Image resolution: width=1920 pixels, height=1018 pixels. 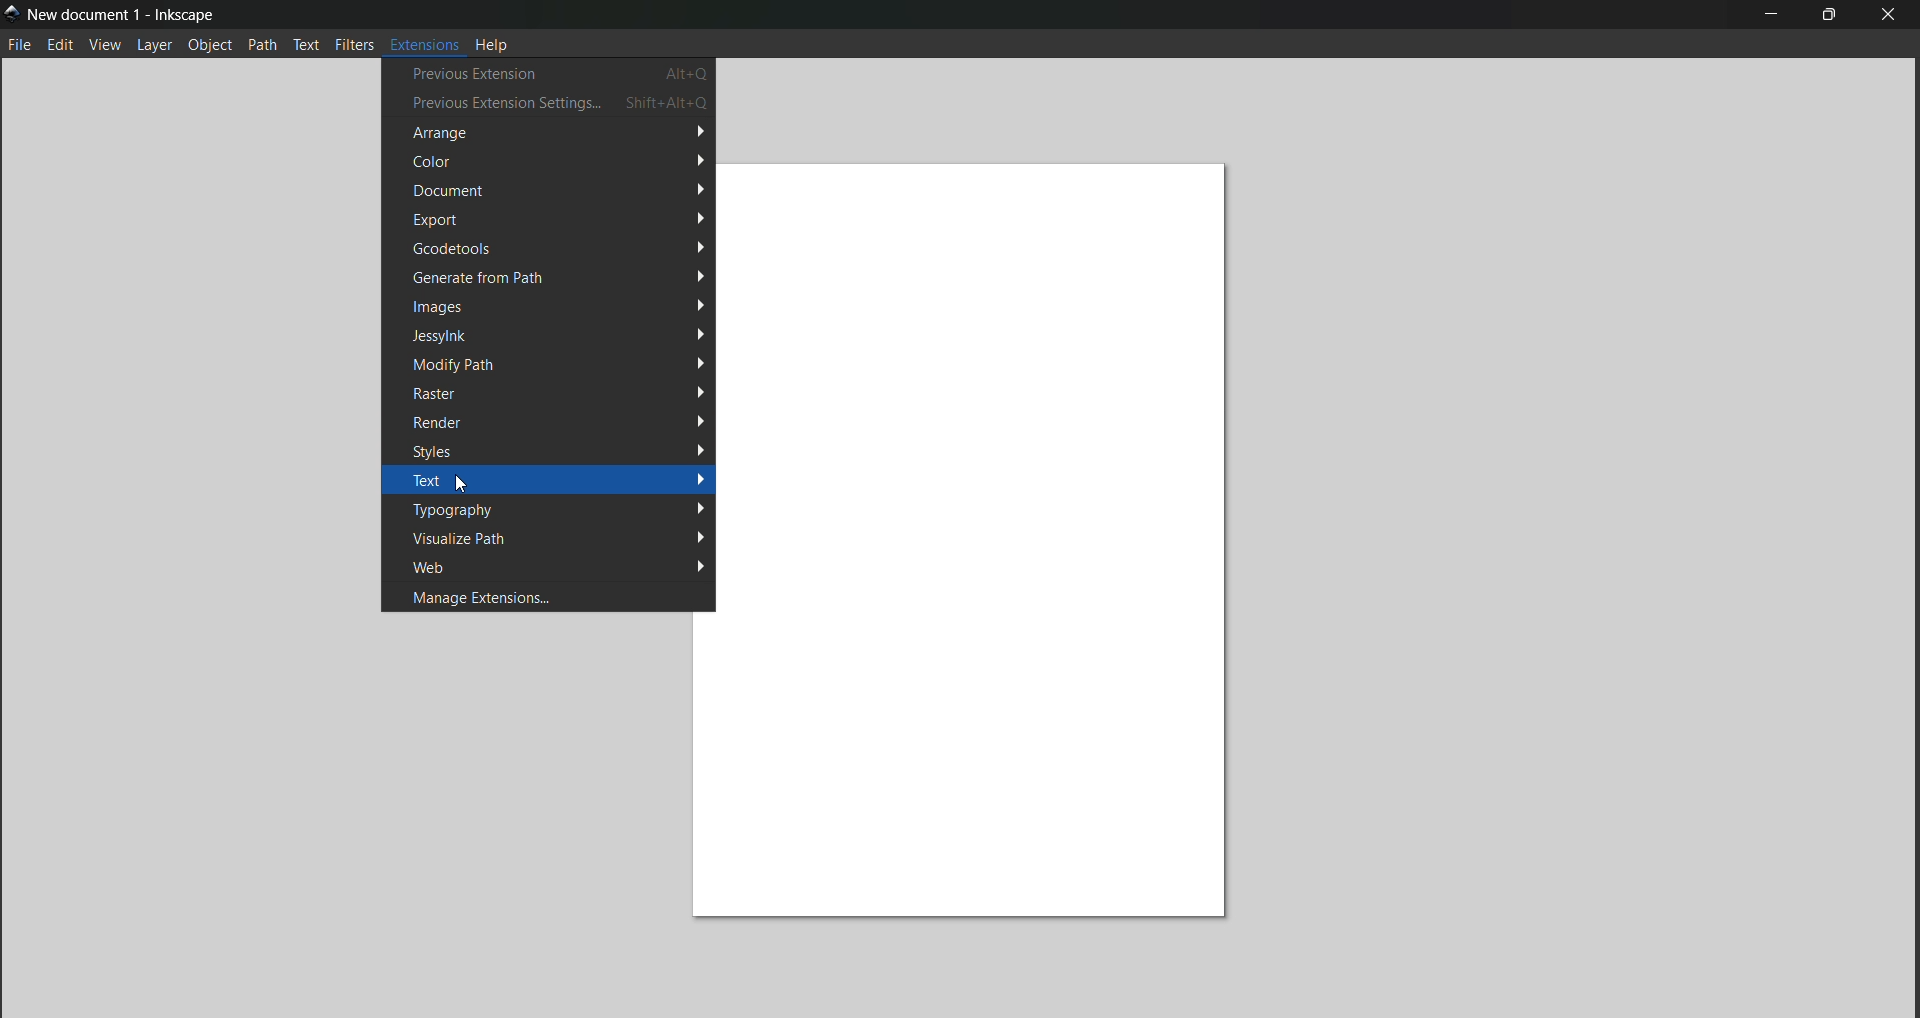 I want to click on extensions, so click(x=423, y=42).